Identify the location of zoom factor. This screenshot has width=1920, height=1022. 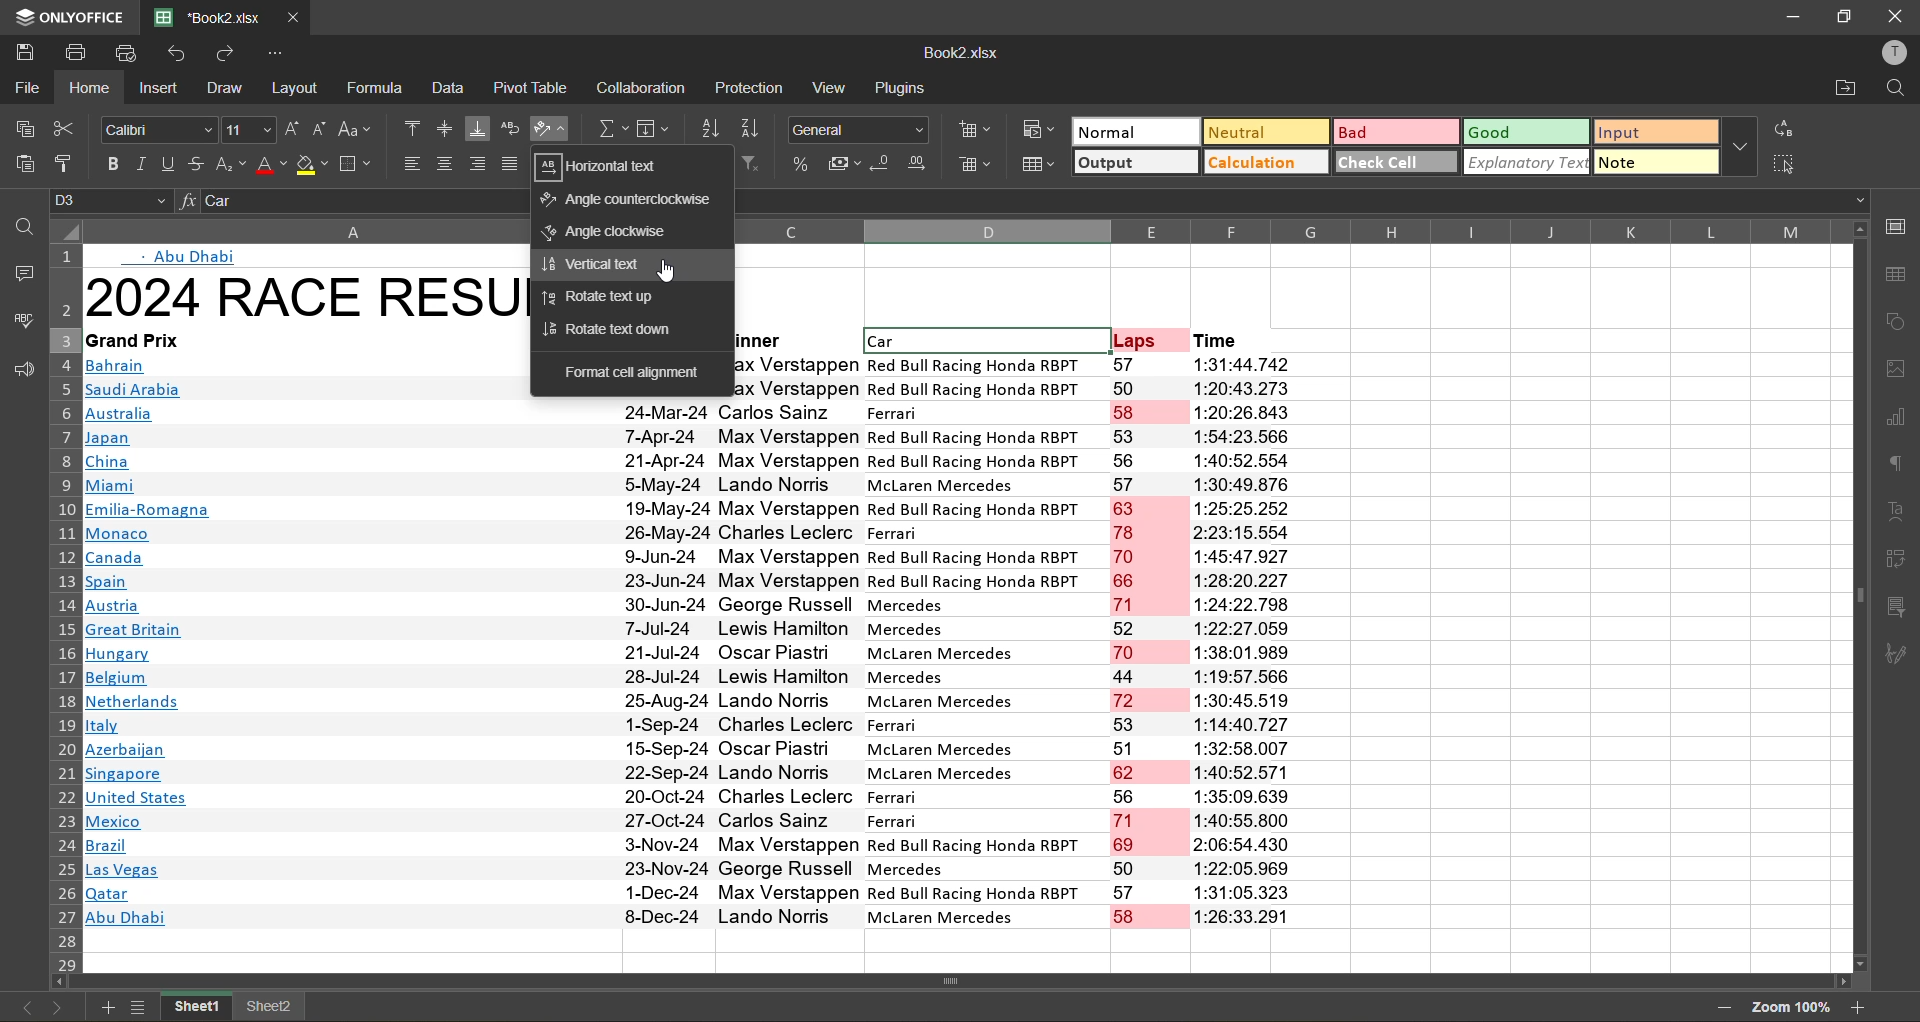
(1795, 1007).